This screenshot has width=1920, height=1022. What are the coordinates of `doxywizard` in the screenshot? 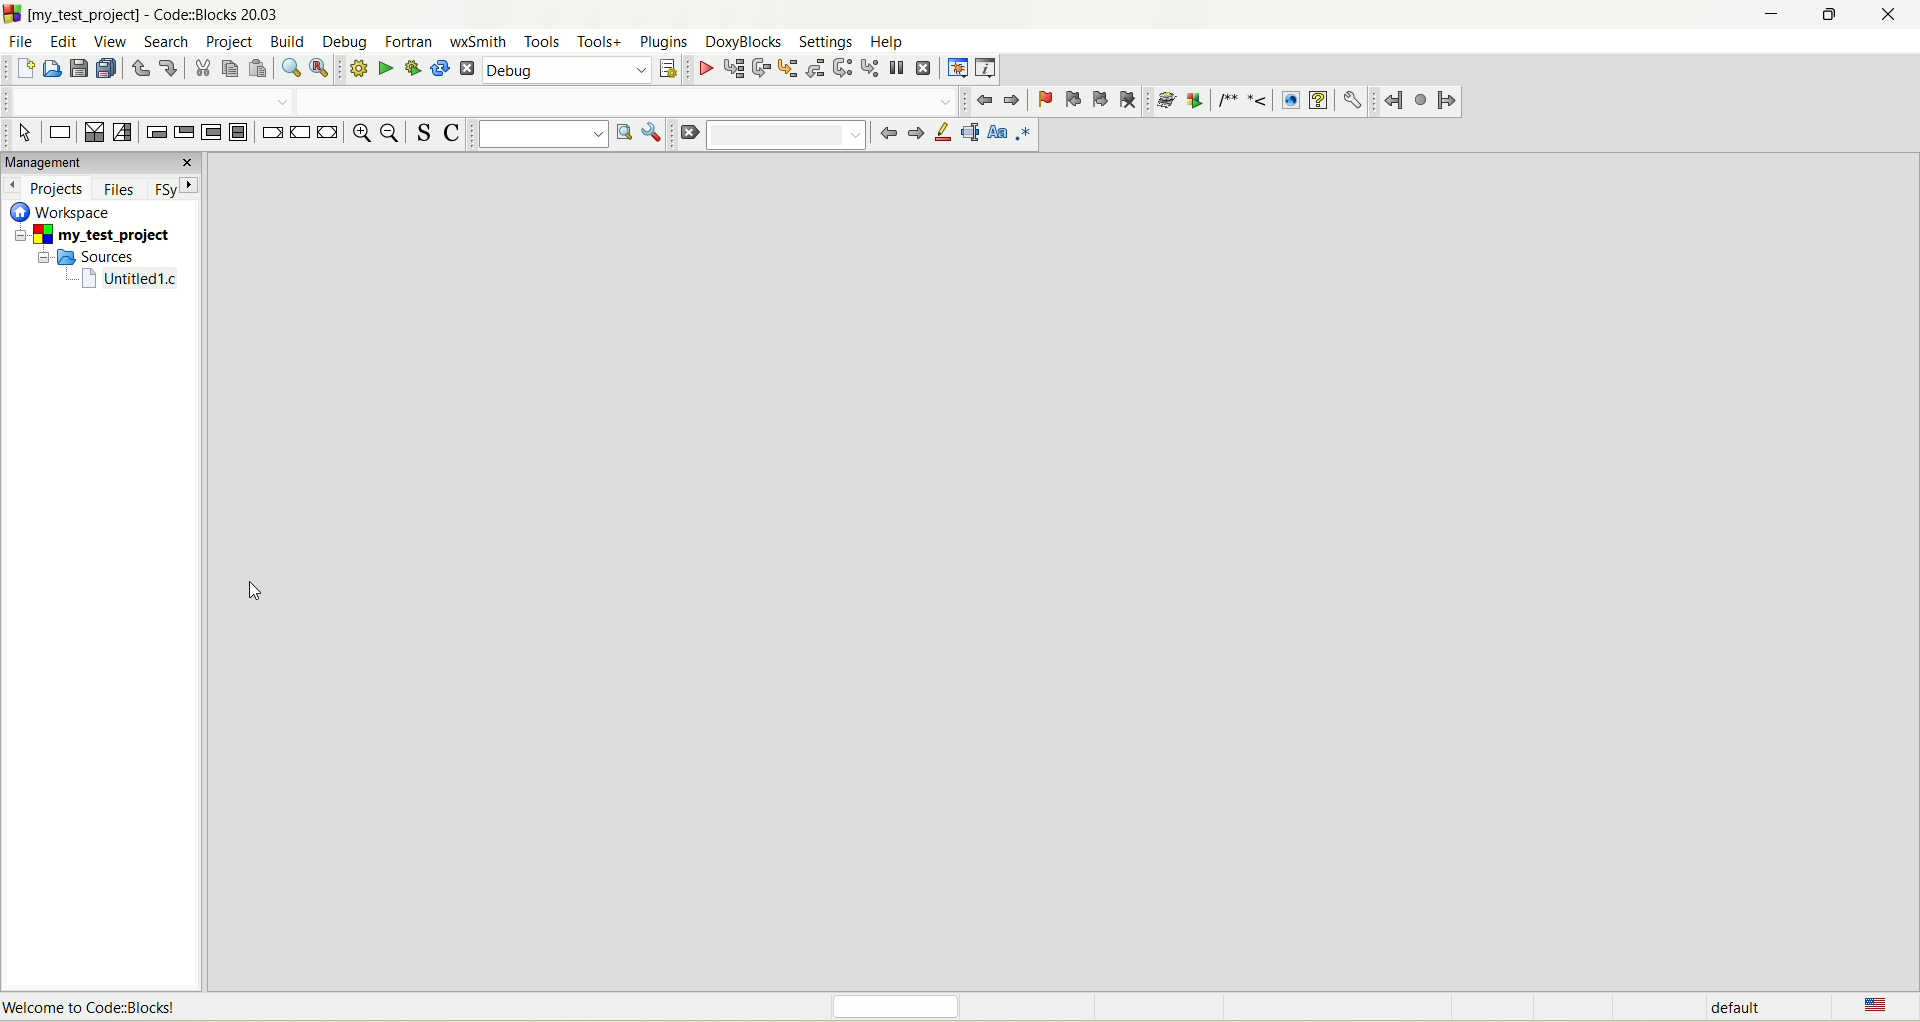 It's located at (1165, 101).